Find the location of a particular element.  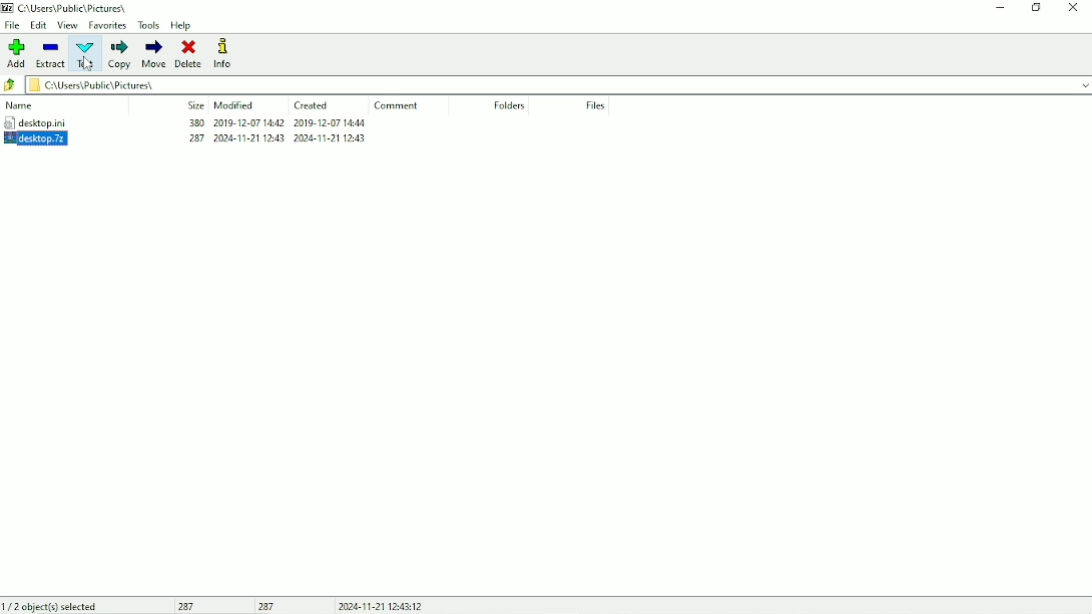

Minimize is located at coordinates (1003, 8).